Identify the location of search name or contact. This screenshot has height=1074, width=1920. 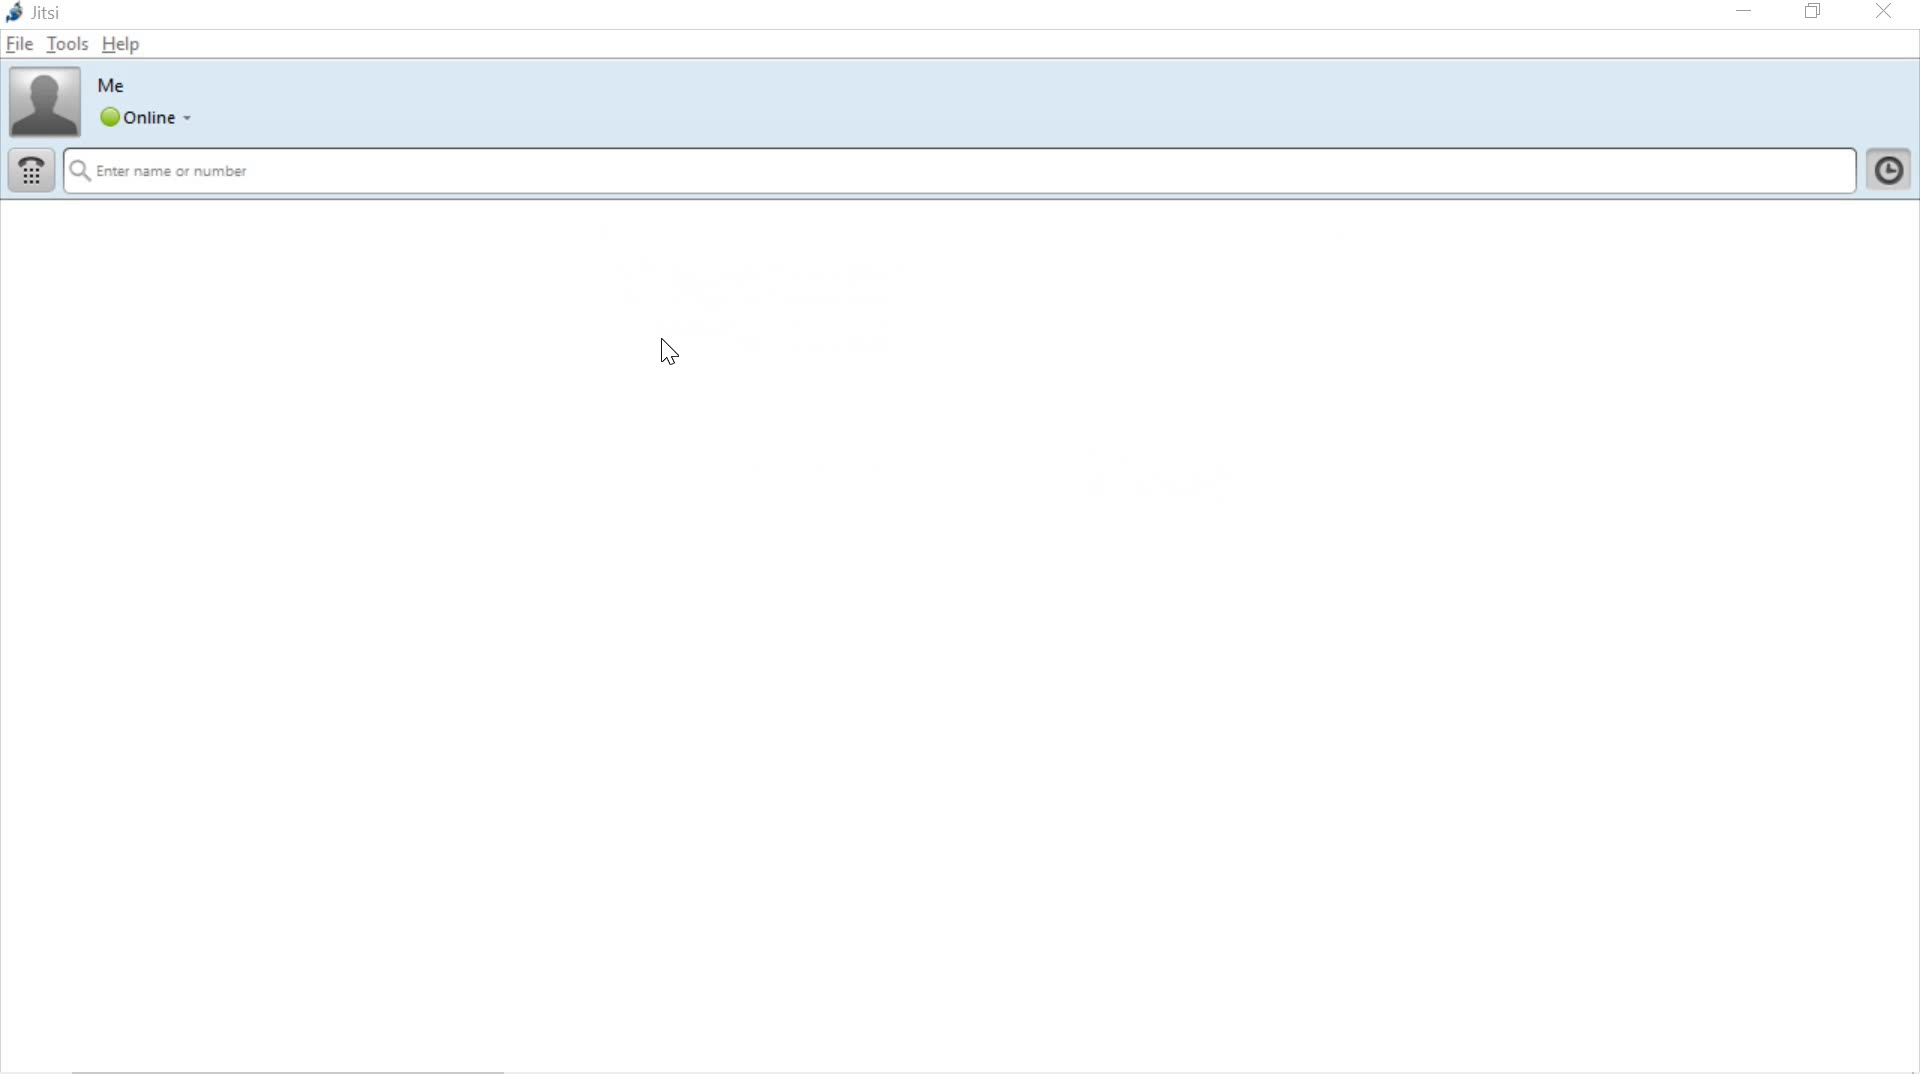
(959, 171).